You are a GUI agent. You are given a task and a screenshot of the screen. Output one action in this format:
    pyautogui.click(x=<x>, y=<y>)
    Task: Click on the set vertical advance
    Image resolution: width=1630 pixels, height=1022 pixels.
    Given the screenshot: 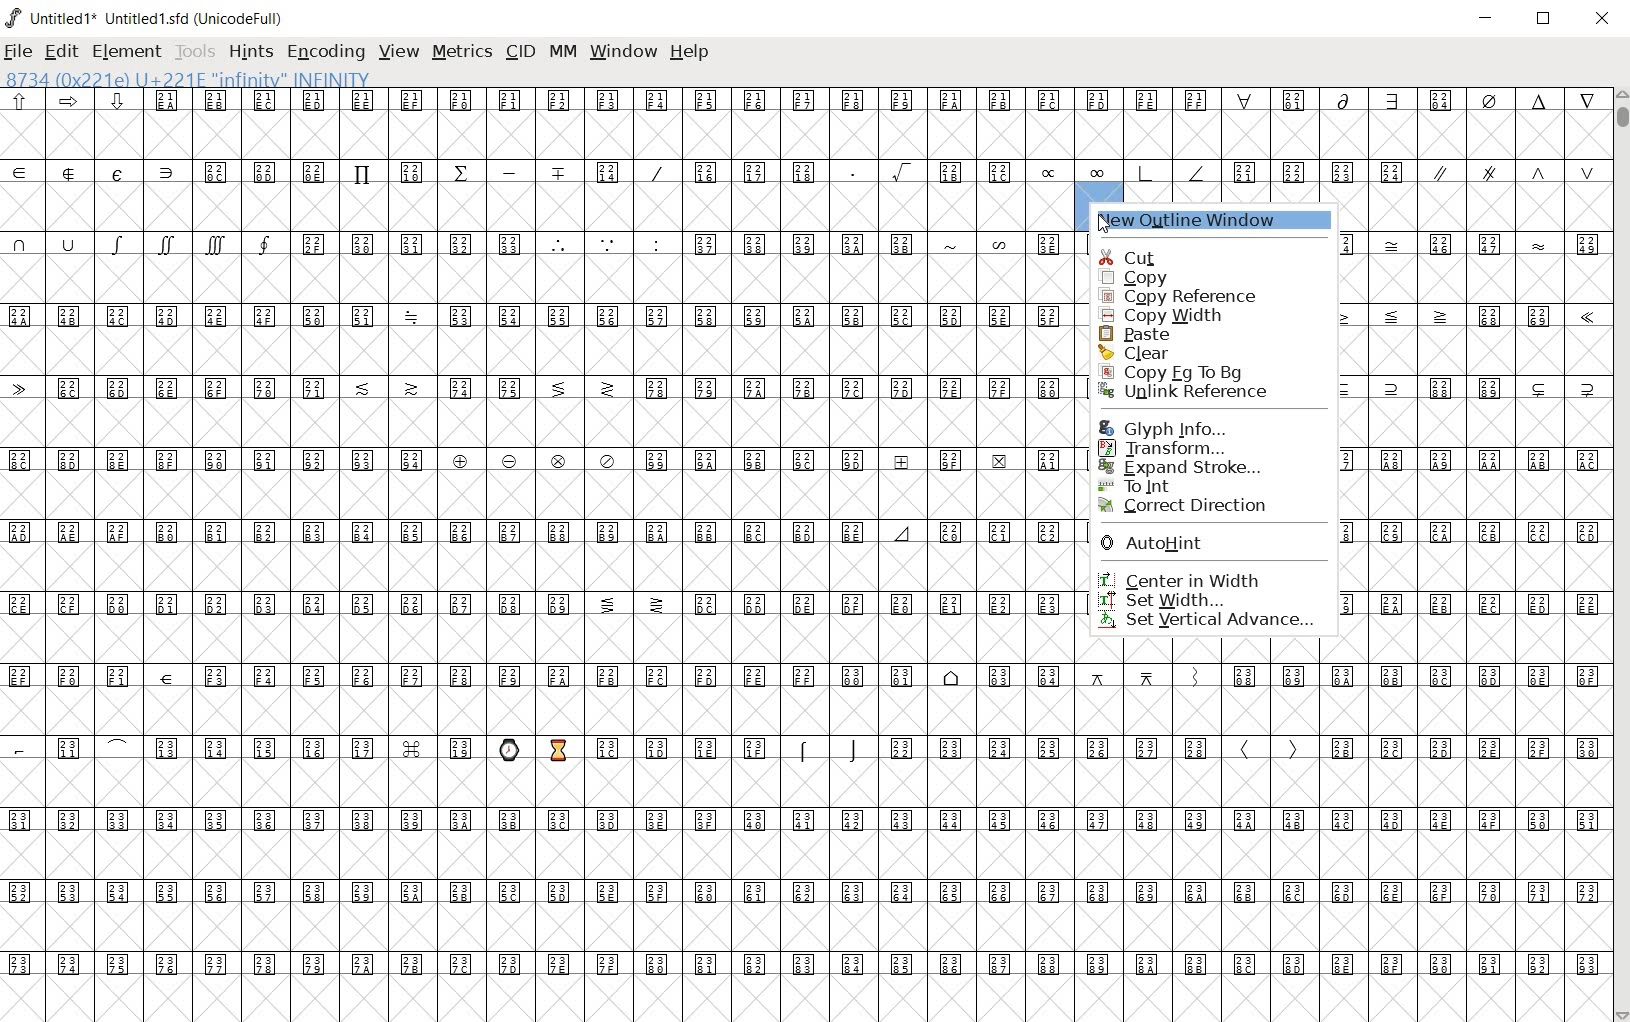 What is the action you would take?
    pyautogui.click(x=1214, y=622)
    